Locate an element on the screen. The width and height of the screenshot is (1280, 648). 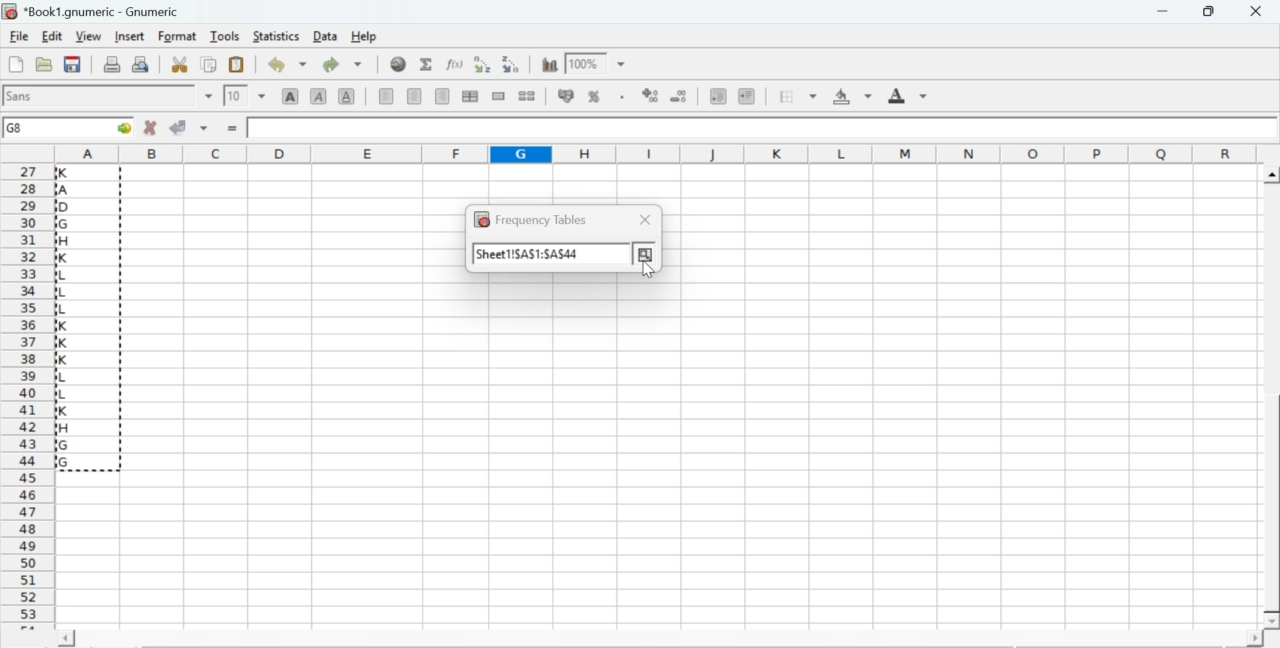
drop down is located at coordinates (210, 96).